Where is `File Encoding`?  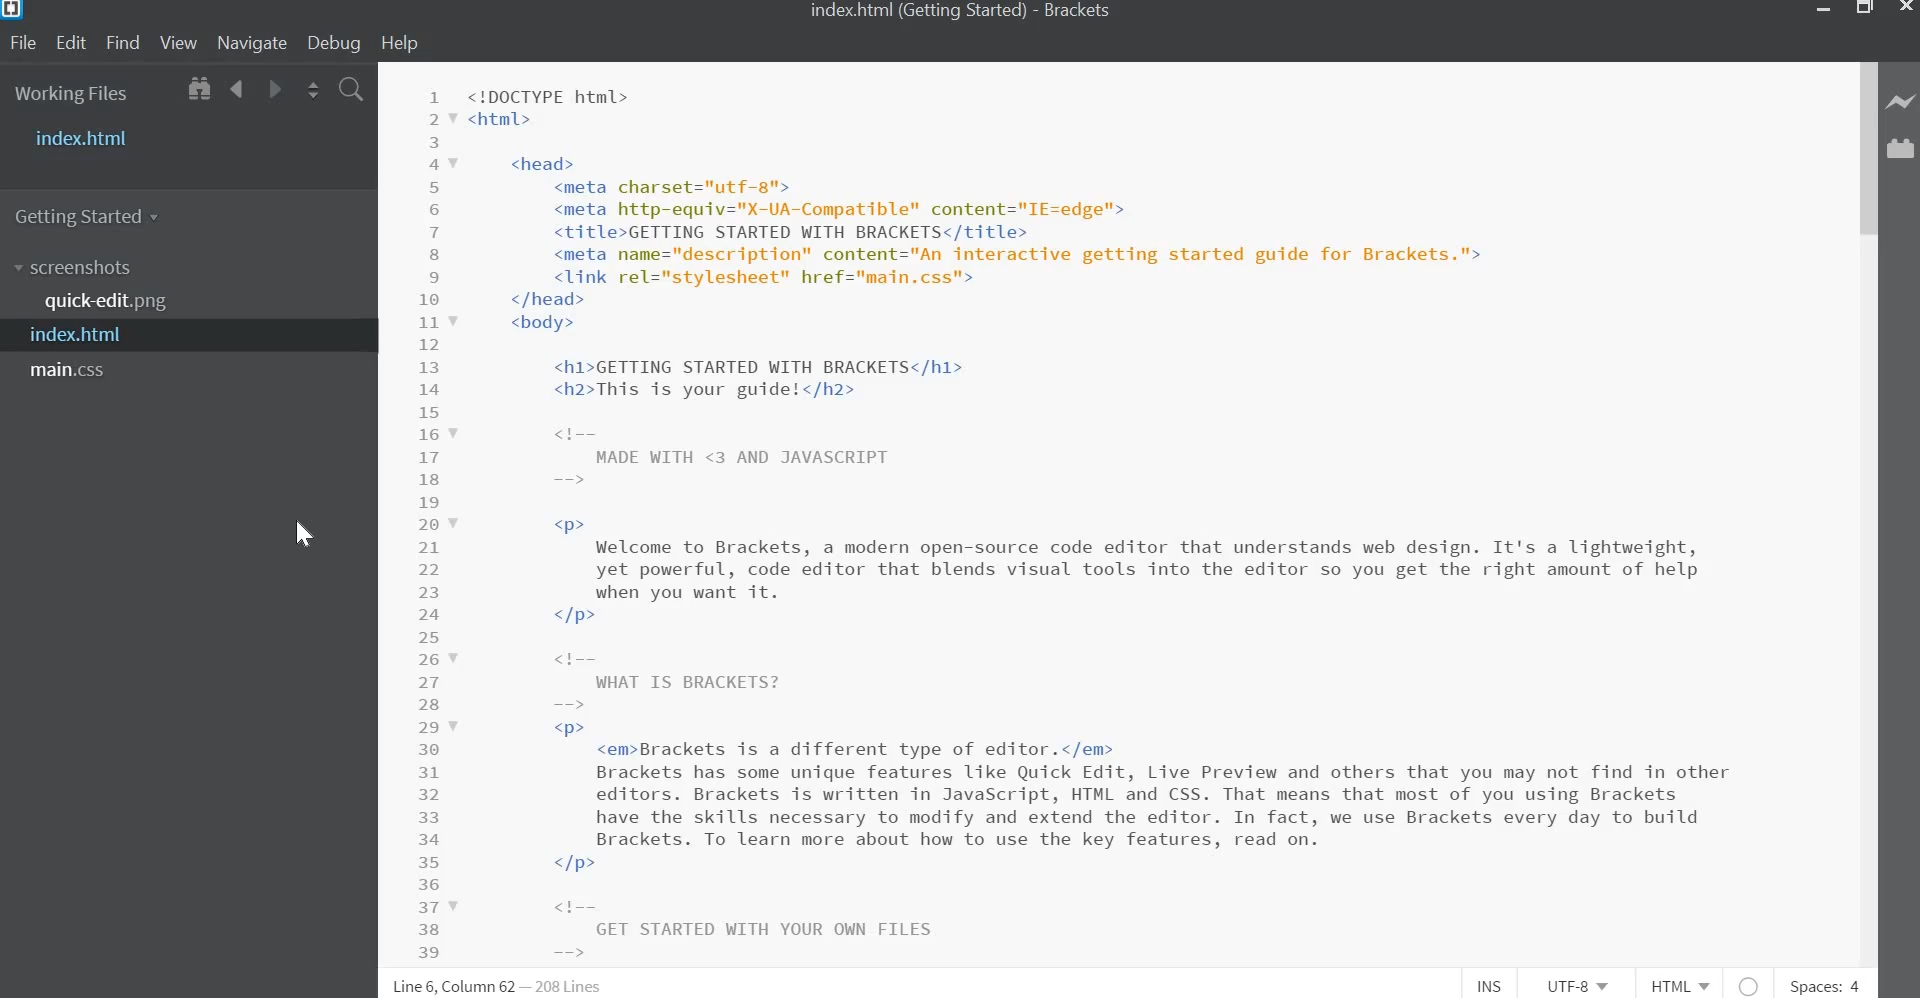
File Encoding is located at coordinates (1581, 986).